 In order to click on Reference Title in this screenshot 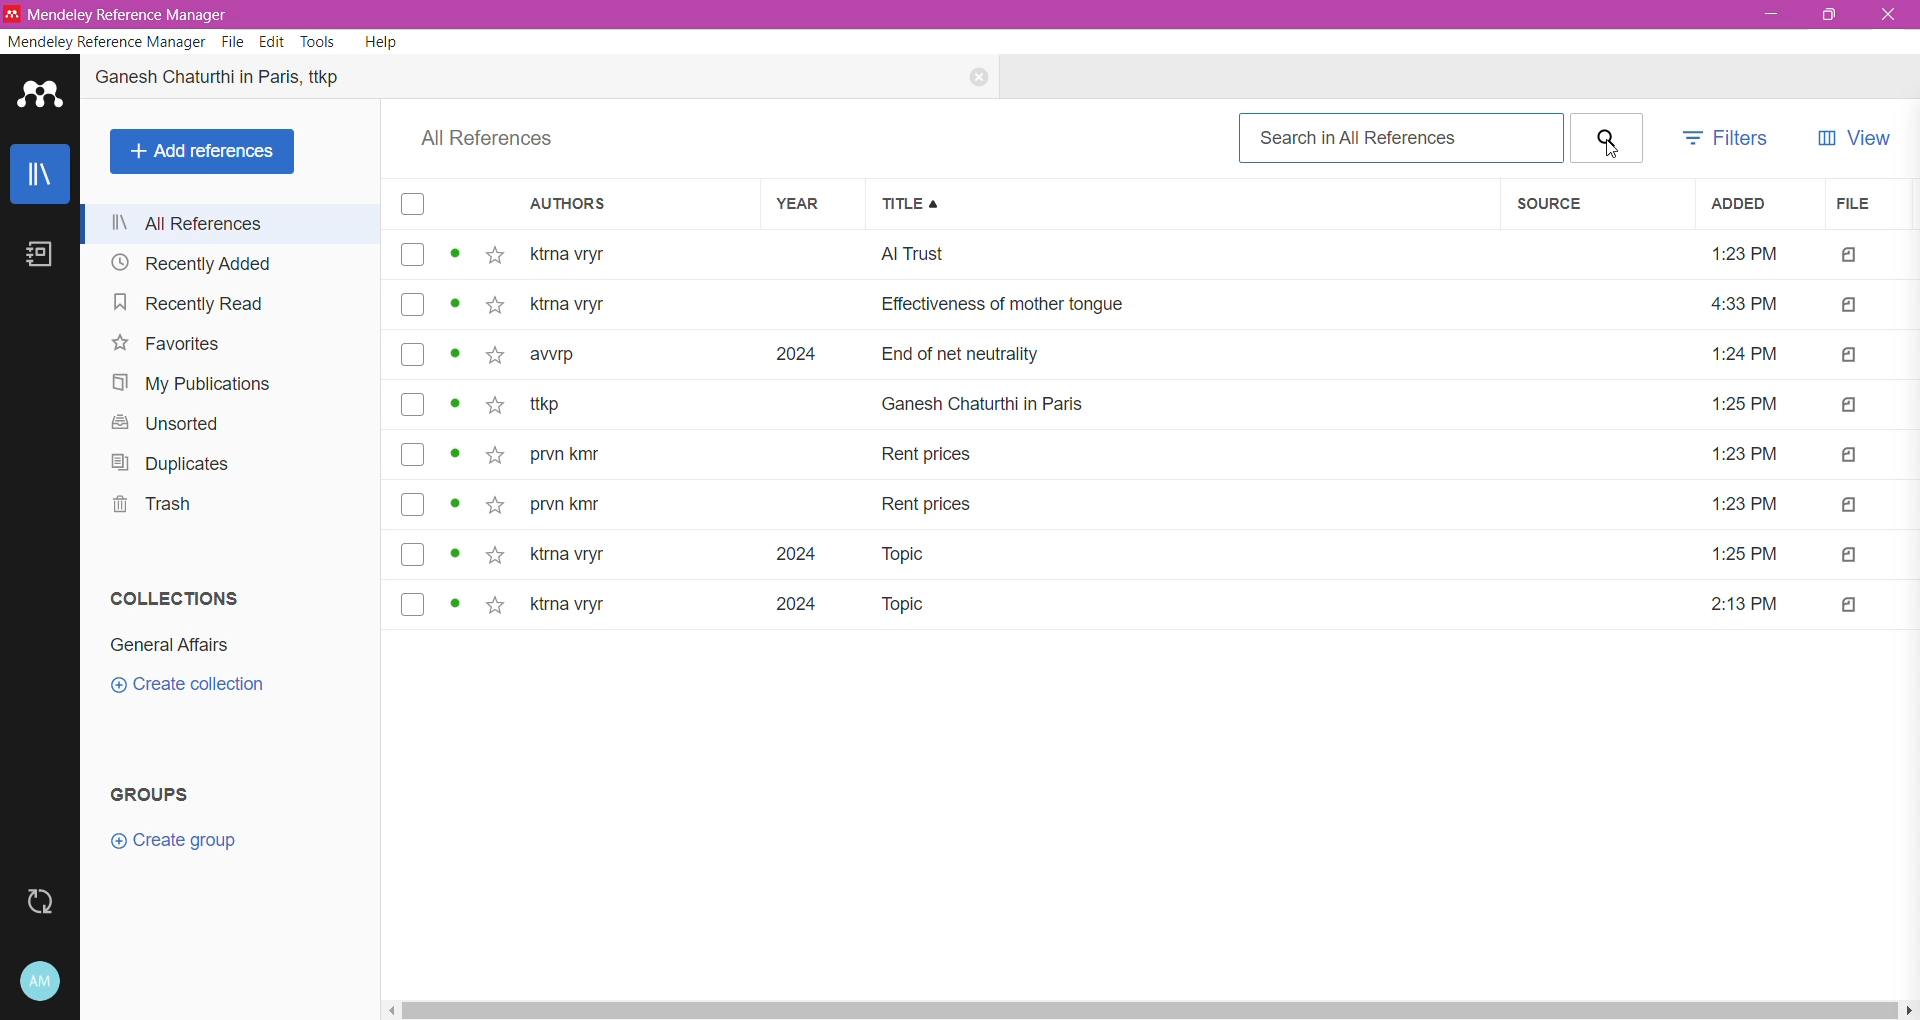, I will do `click(240, 80)`.